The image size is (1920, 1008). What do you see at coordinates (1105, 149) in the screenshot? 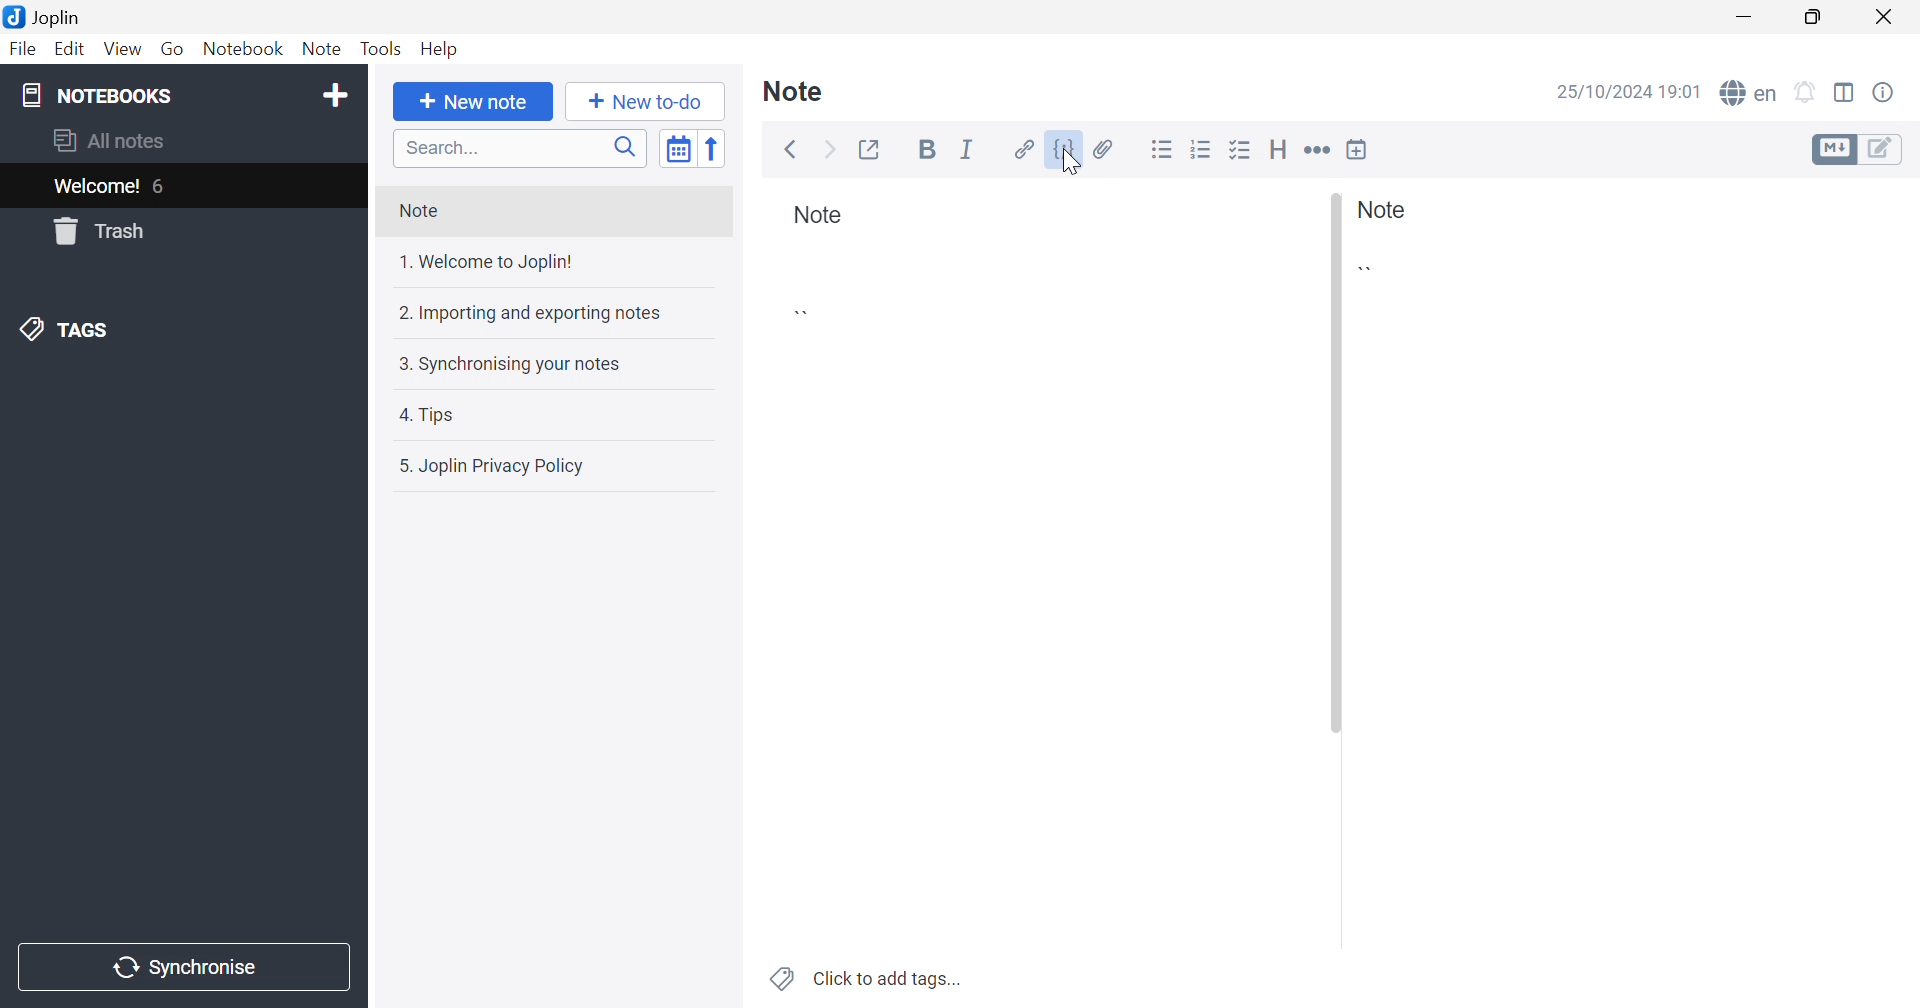
I see `Attach file` at bounding box center [1105, 149].